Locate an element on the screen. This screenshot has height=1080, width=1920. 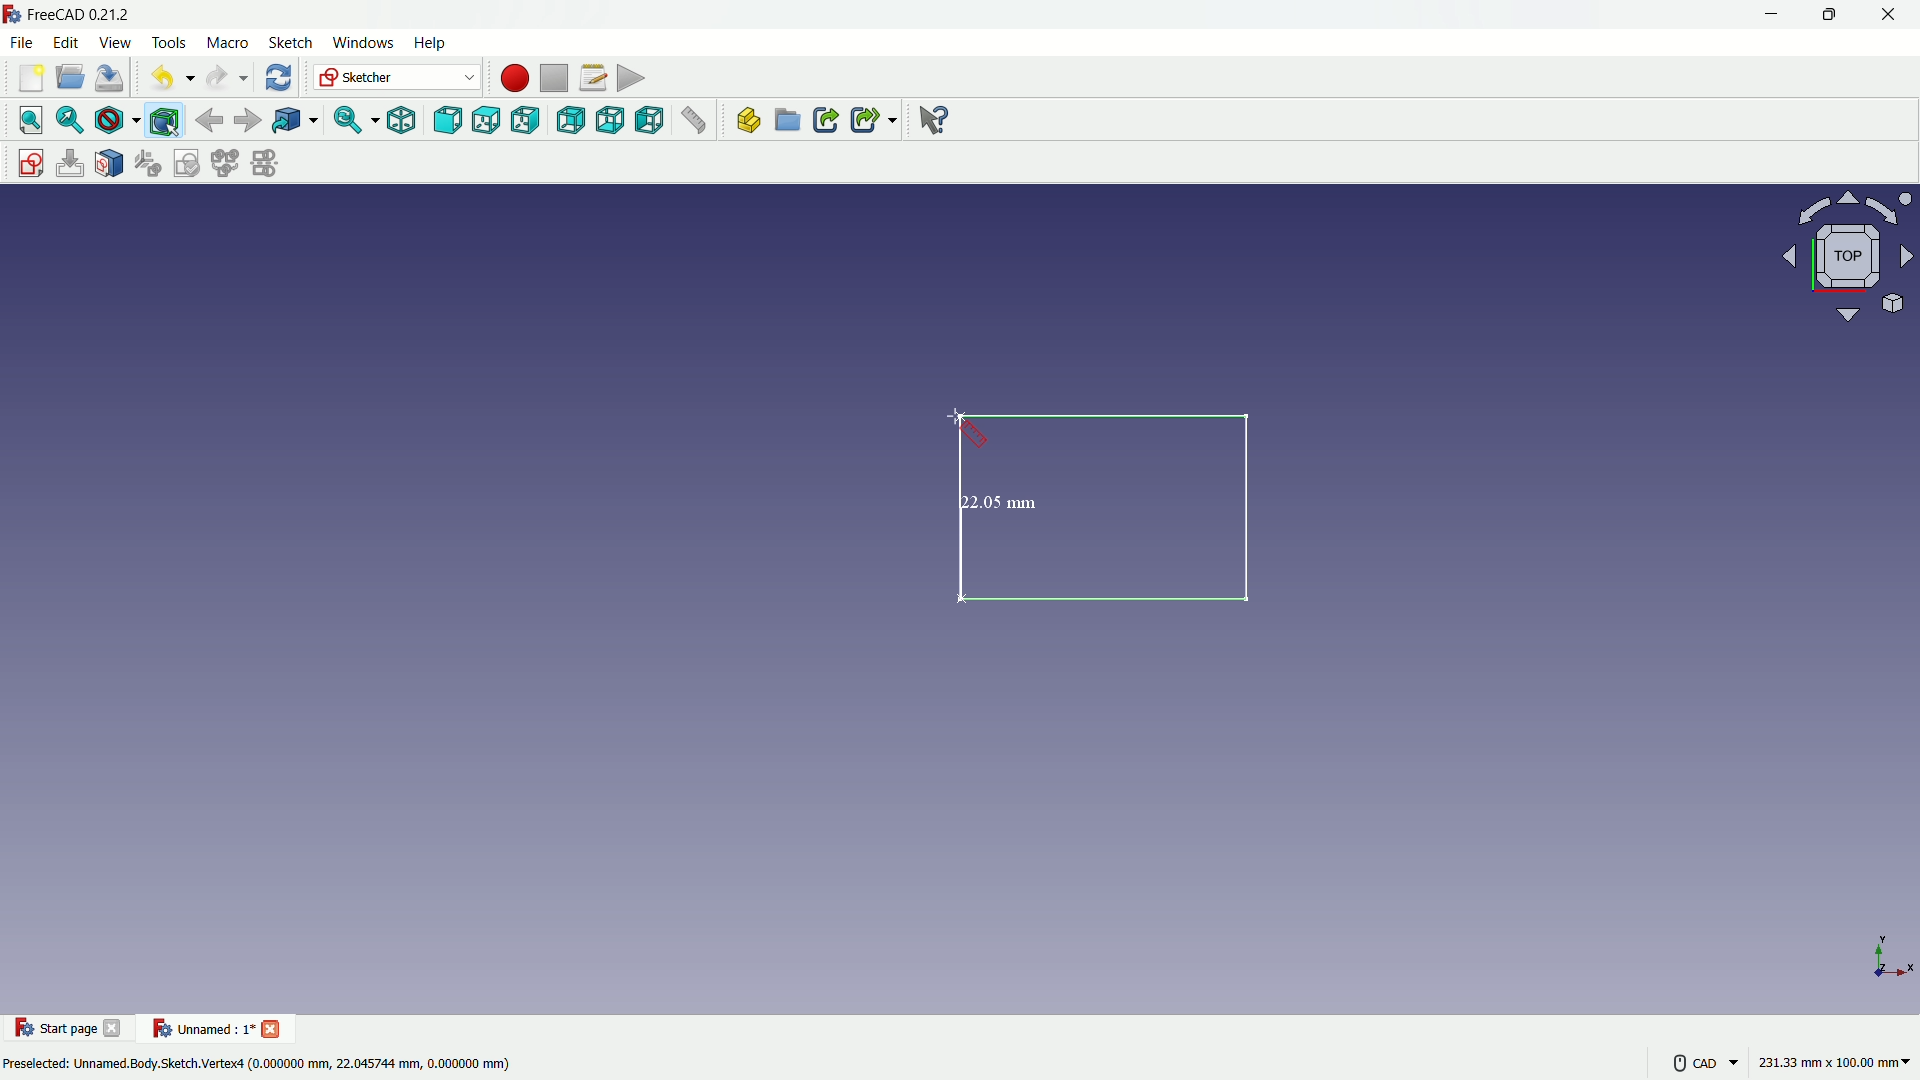
file menu is located at coordinates (24, 43).